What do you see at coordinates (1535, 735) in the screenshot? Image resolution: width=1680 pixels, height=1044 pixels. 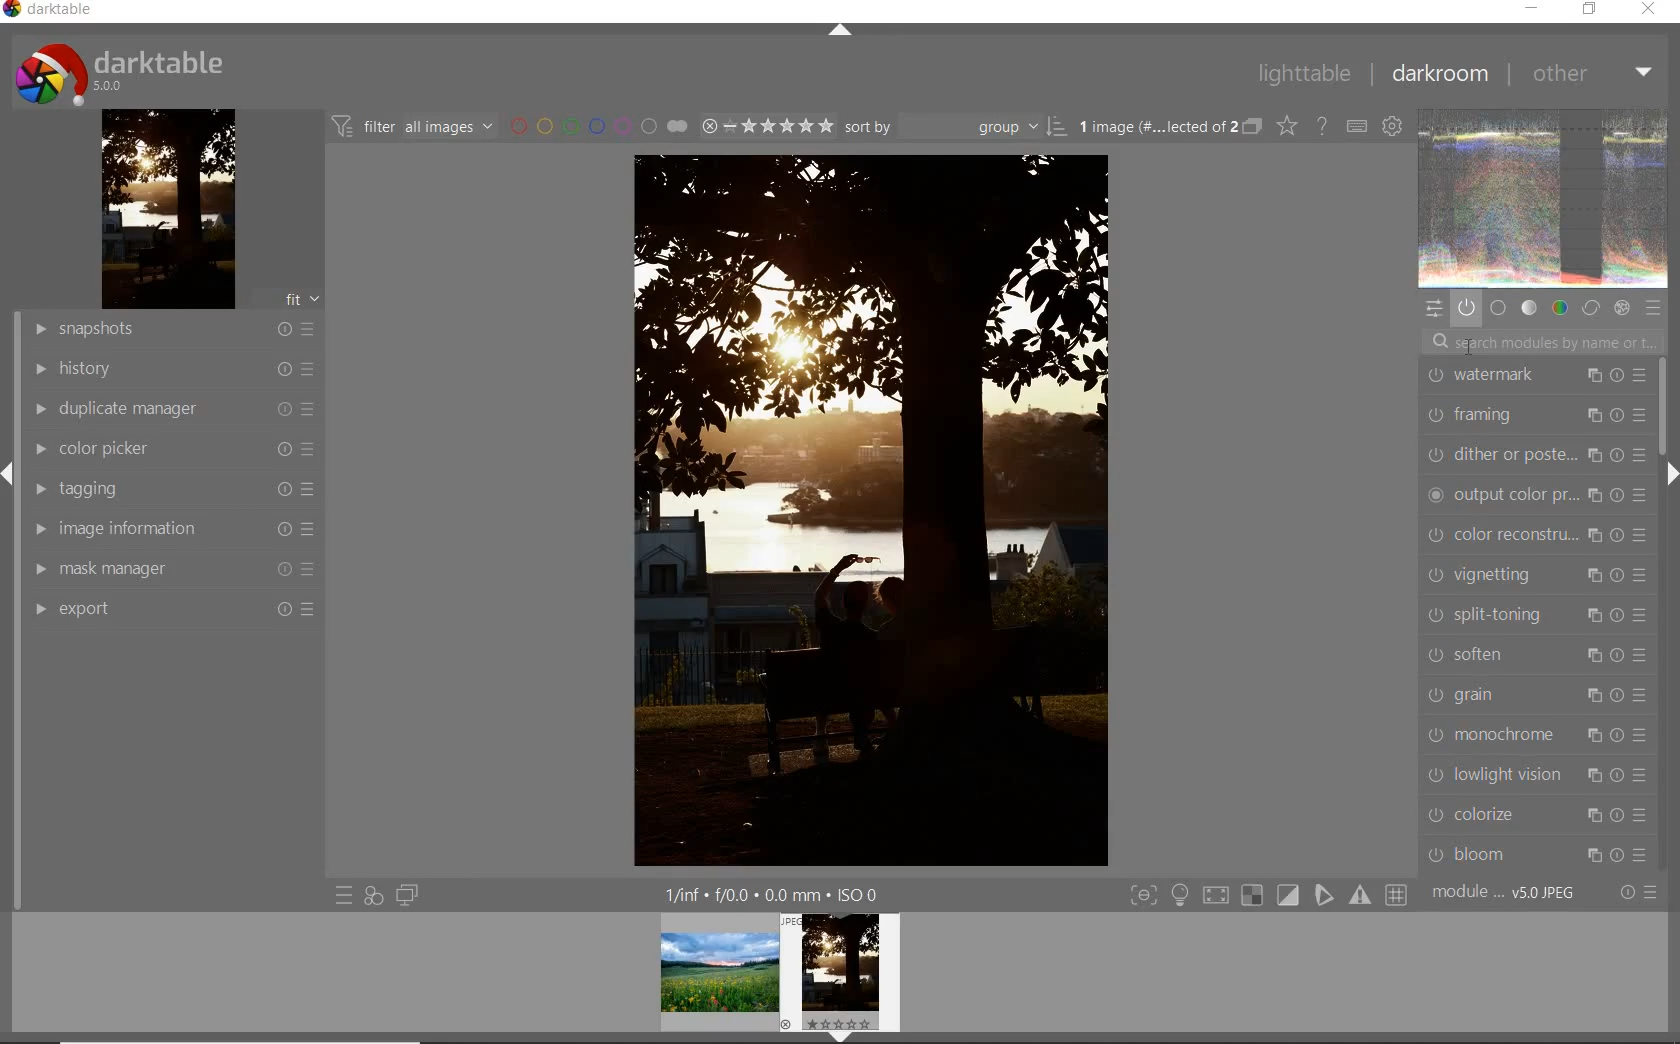 I see `monochrome` at bounding box center [1535, 735].